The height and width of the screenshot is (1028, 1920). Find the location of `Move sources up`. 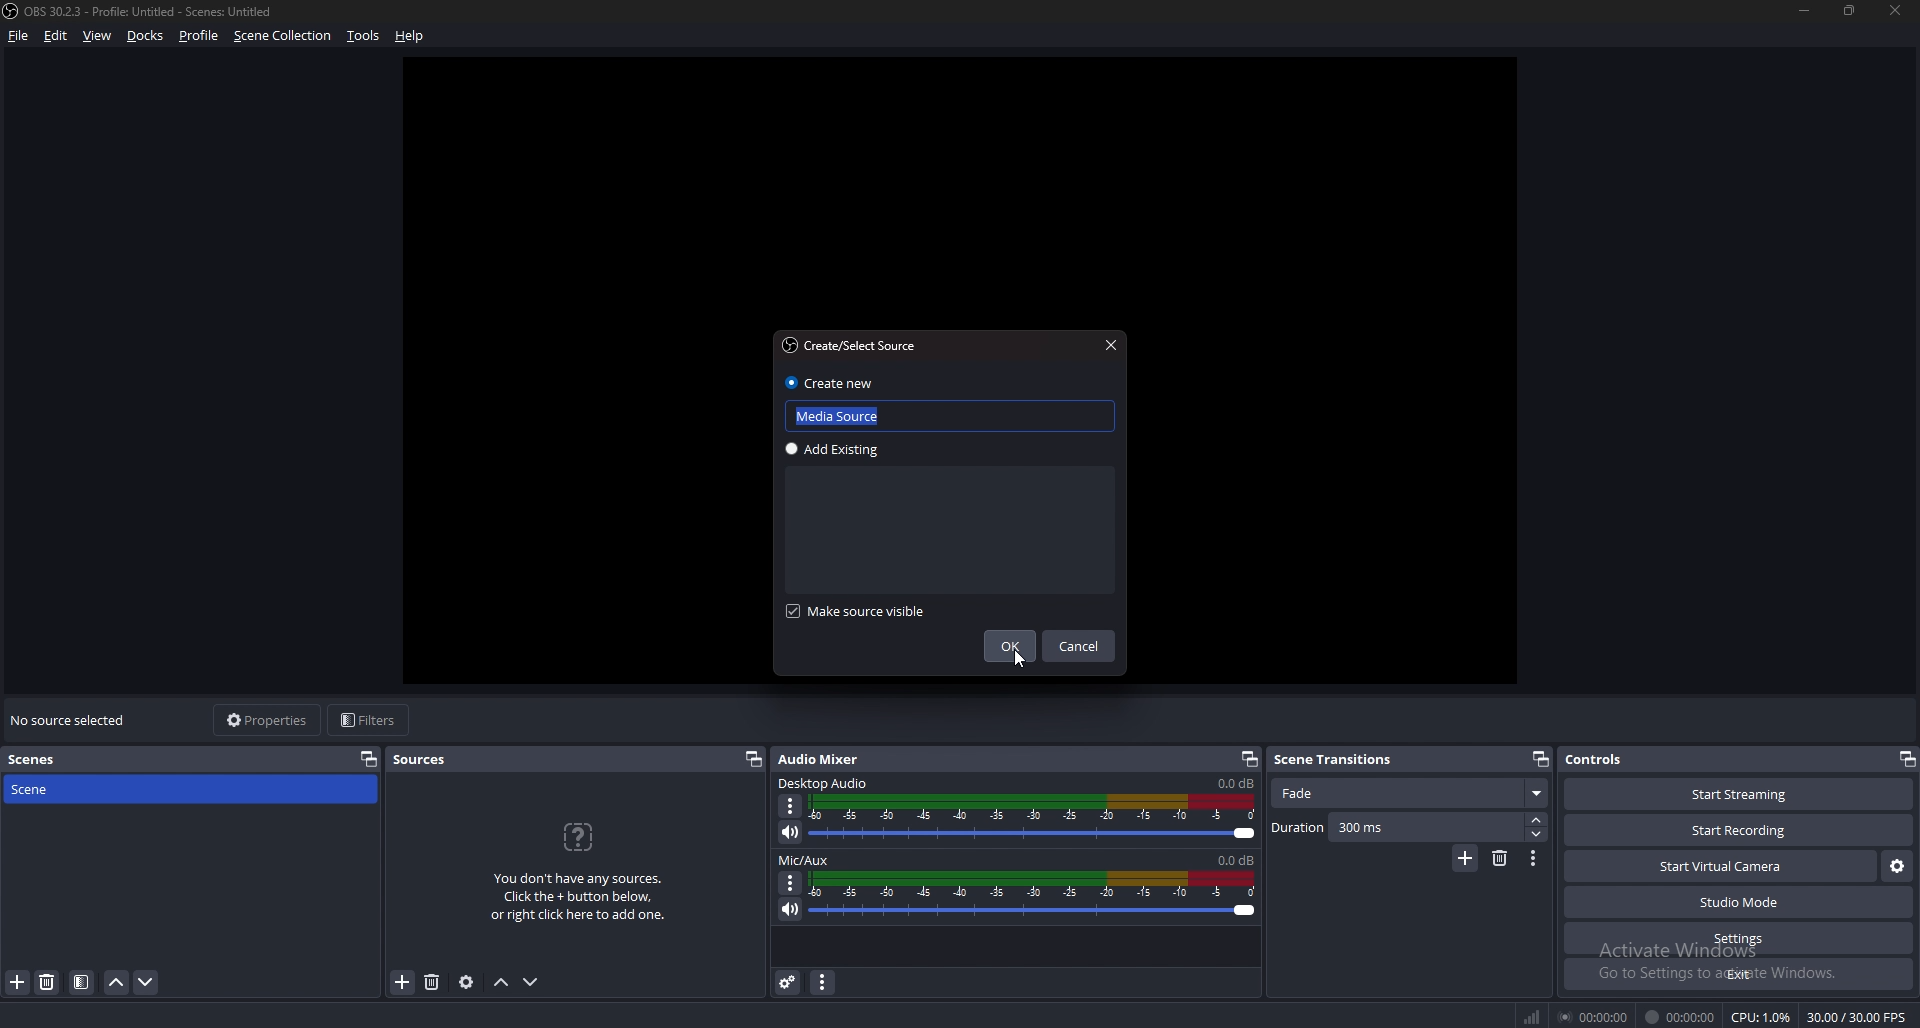

Move sources up is located at coordinates (502, 983).